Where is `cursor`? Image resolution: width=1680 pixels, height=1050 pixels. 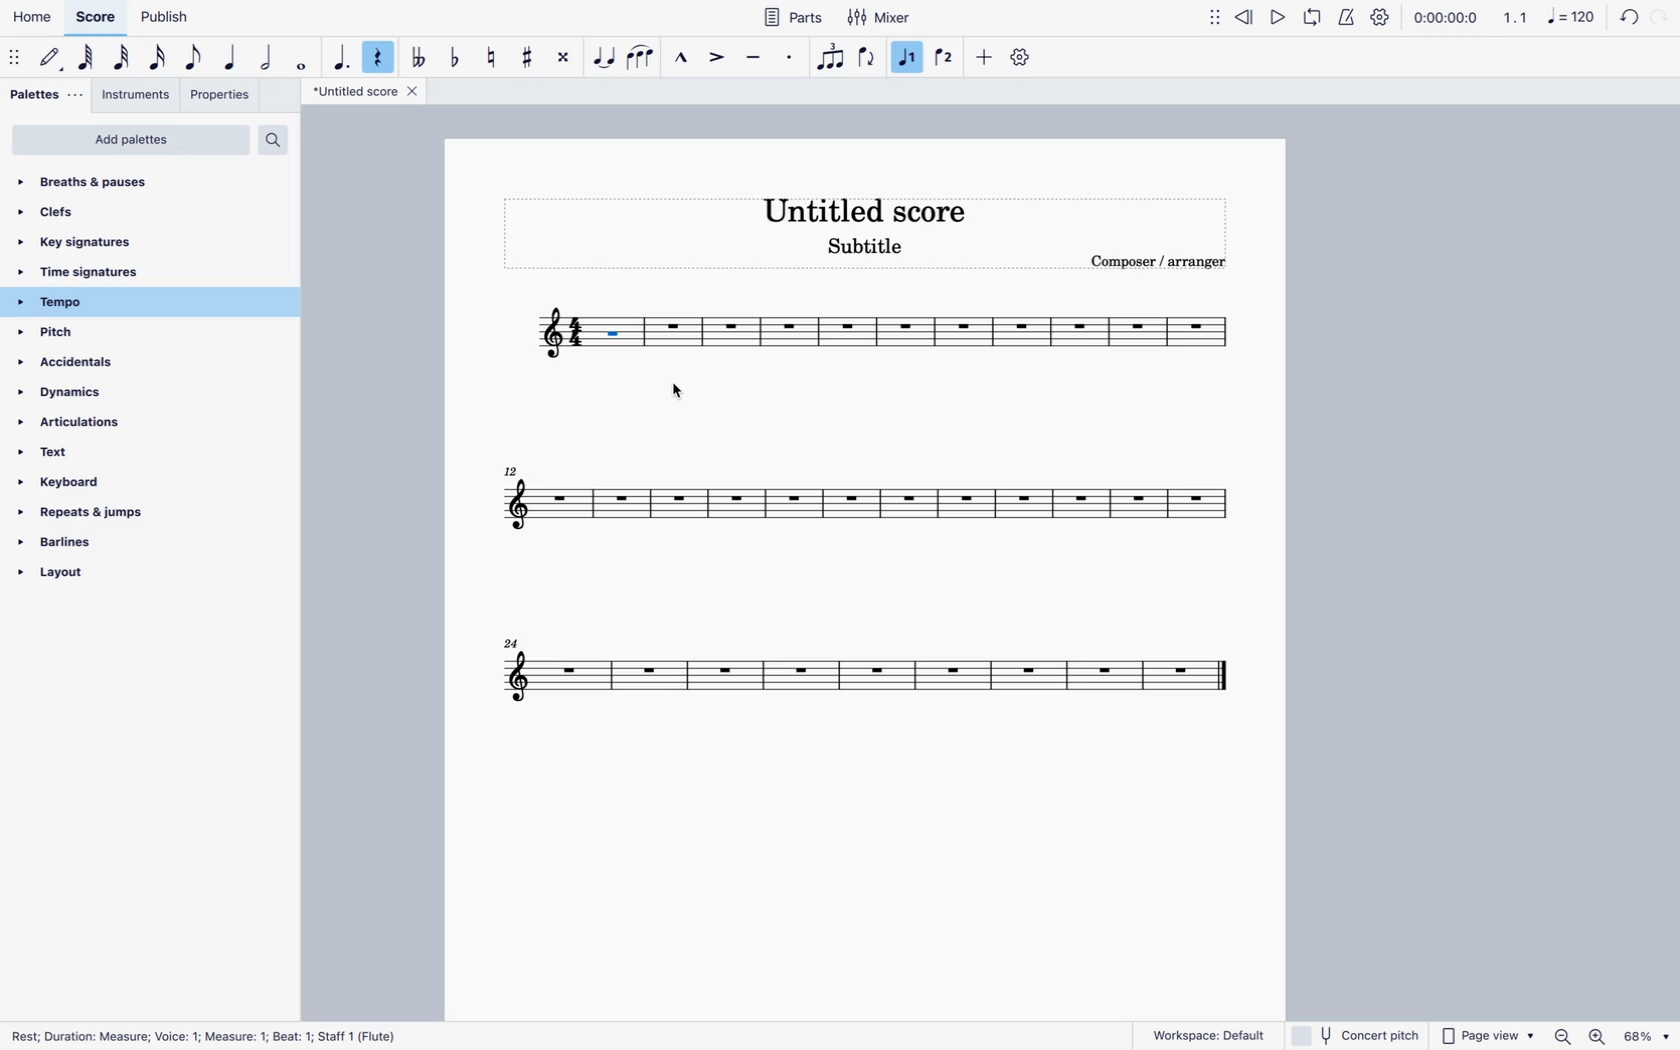 cursor is located at coordinates (676, 392).